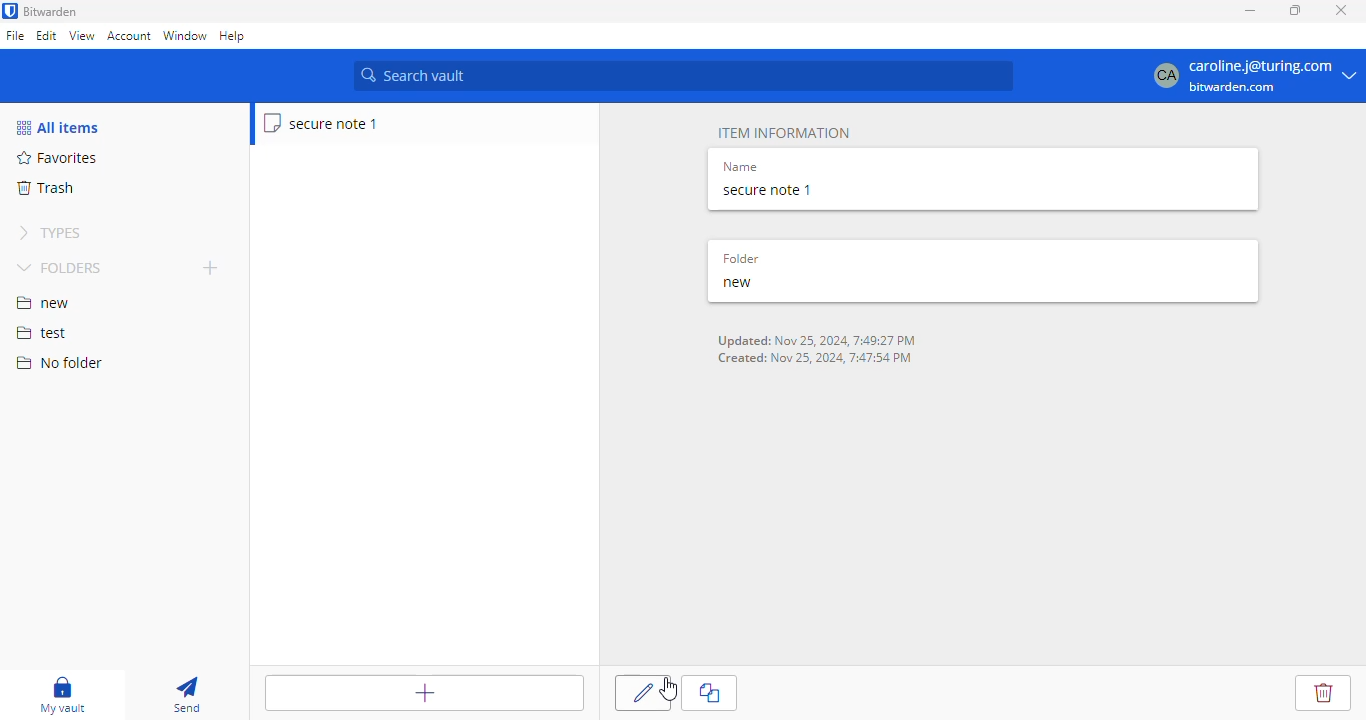  I want to click on favorites, so click(58, 158).